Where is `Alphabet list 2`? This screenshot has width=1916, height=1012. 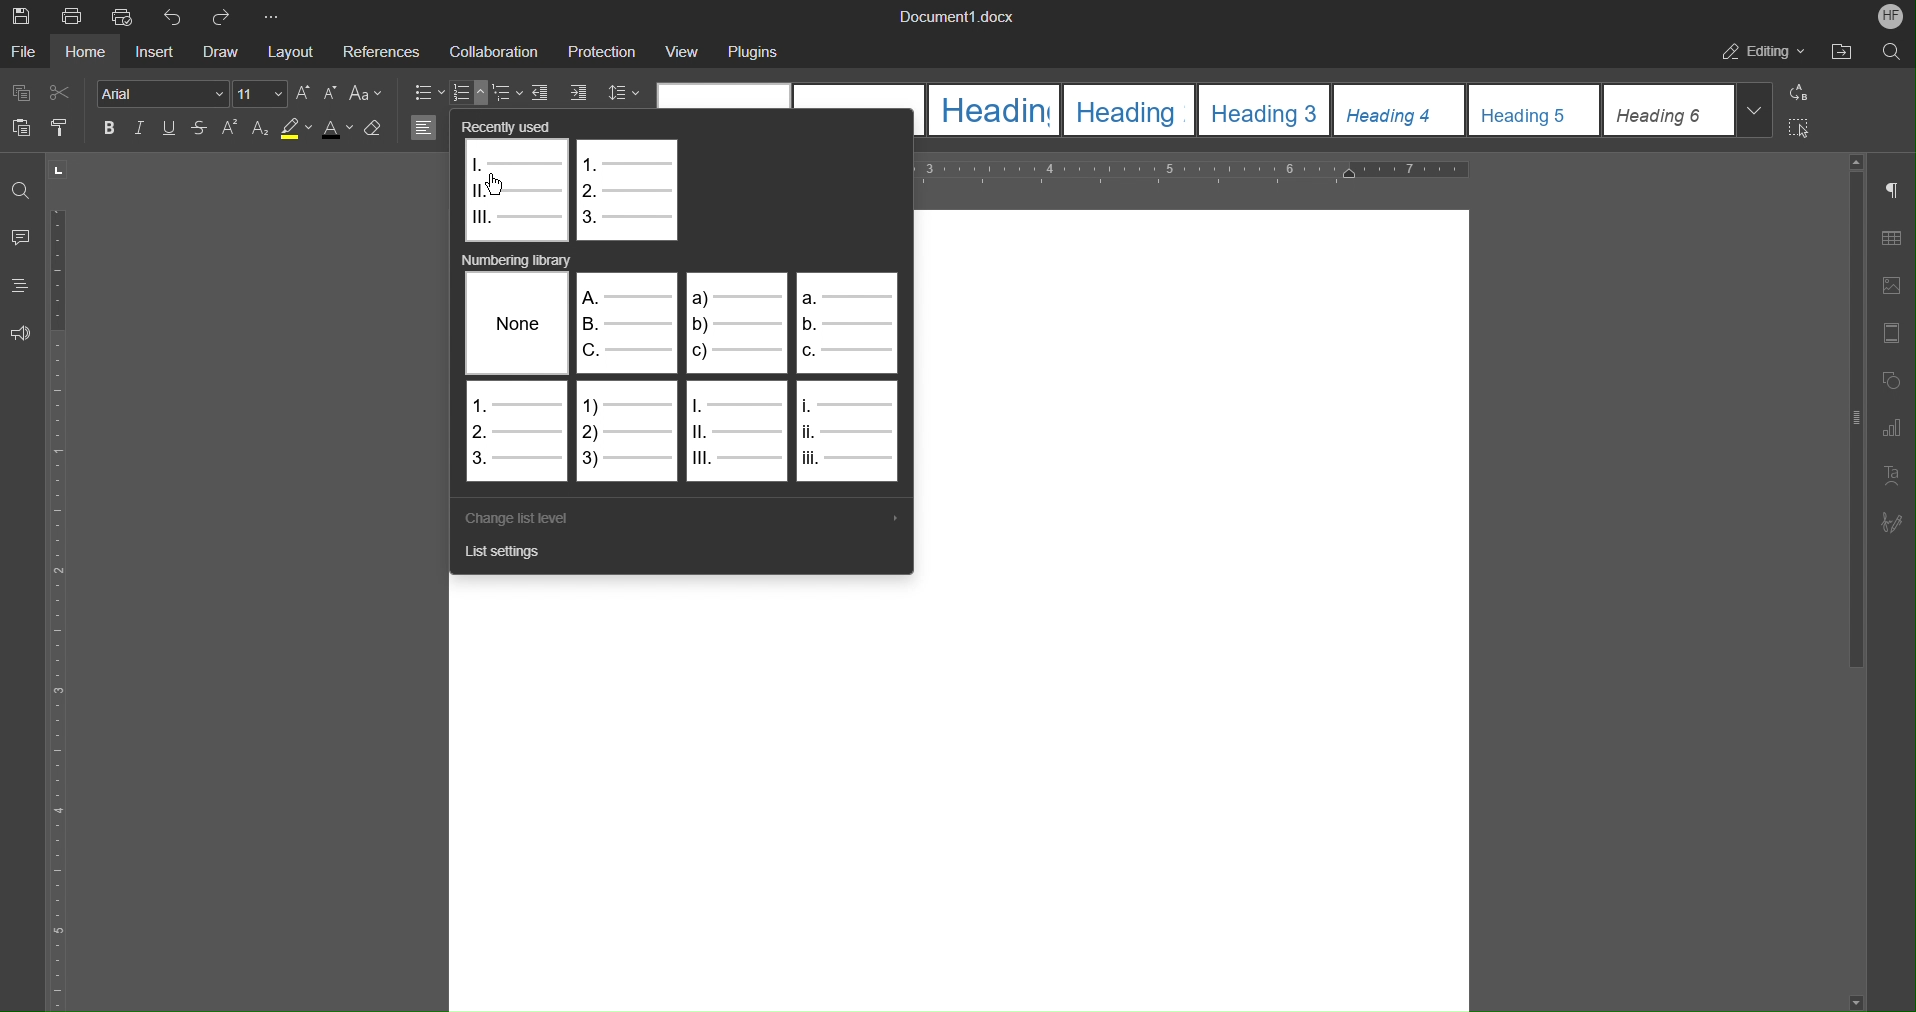
Alphabet list 2 is located at coordinates (740, 324).